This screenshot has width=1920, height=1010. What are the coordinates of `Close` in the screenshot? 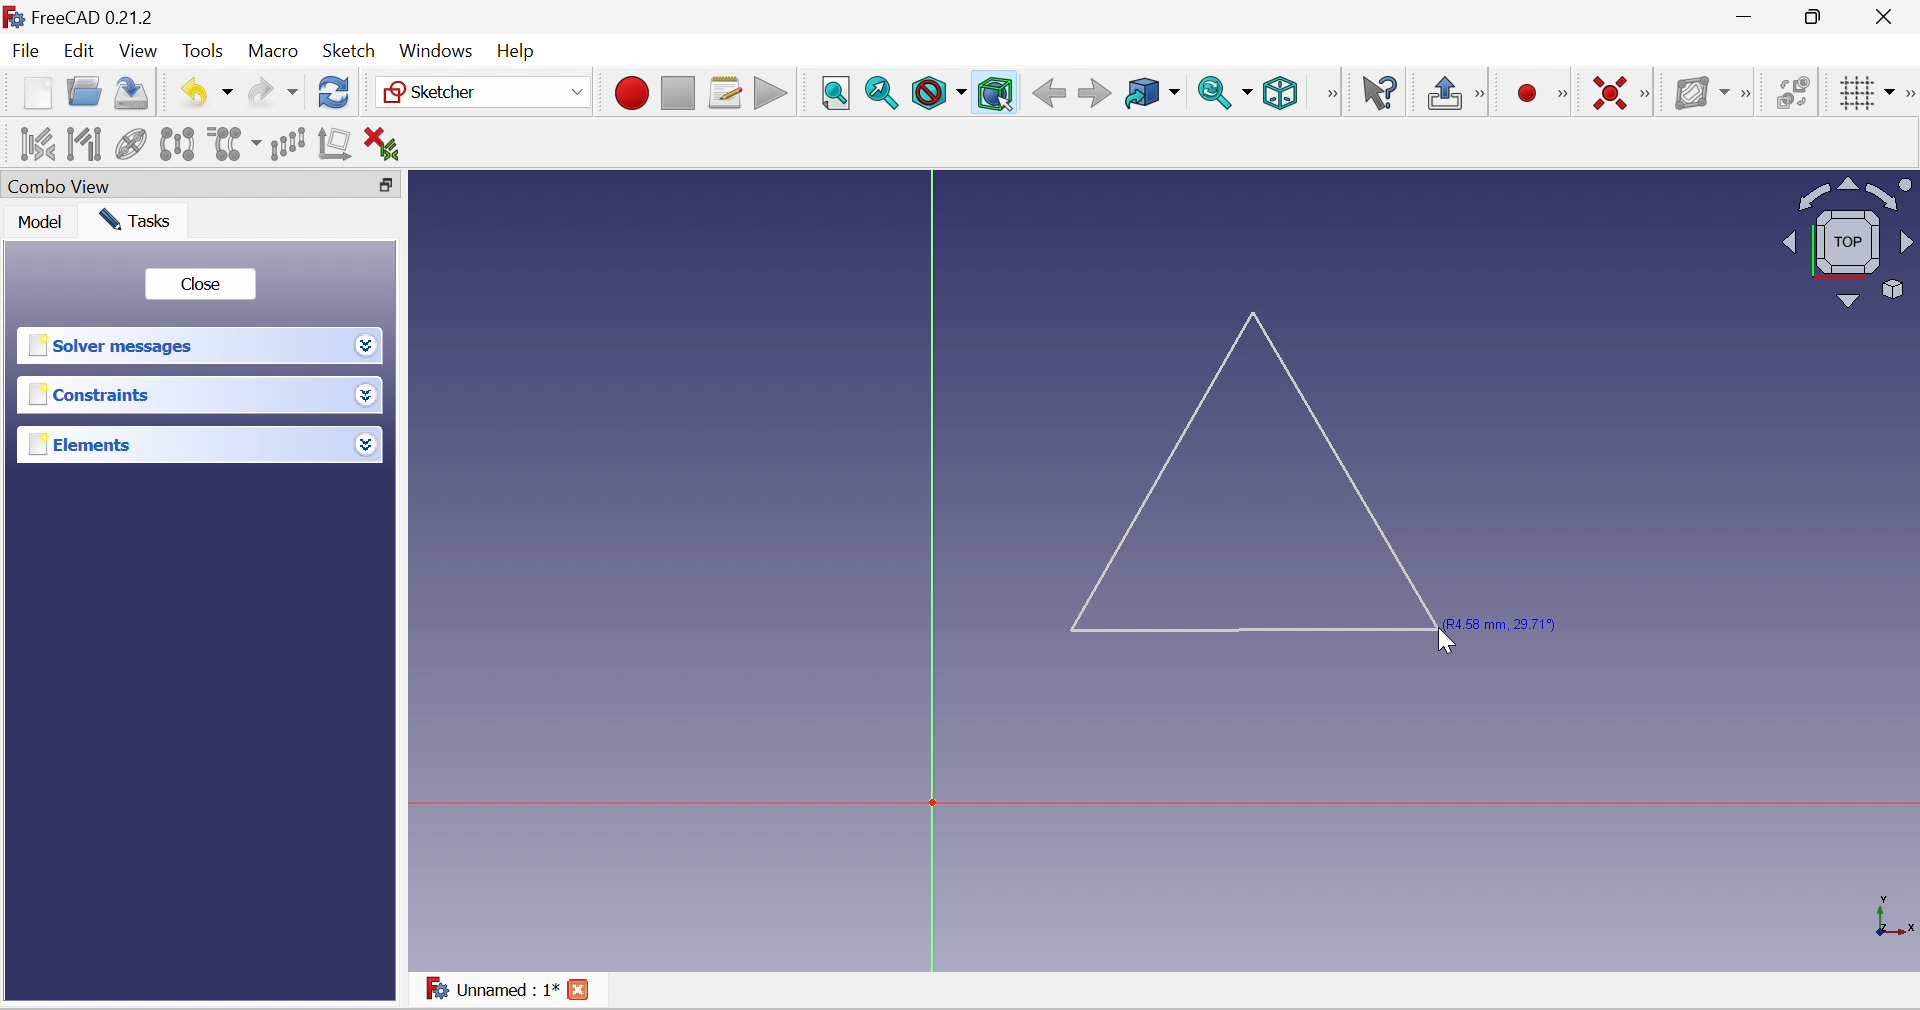 It's located at (577, 989).